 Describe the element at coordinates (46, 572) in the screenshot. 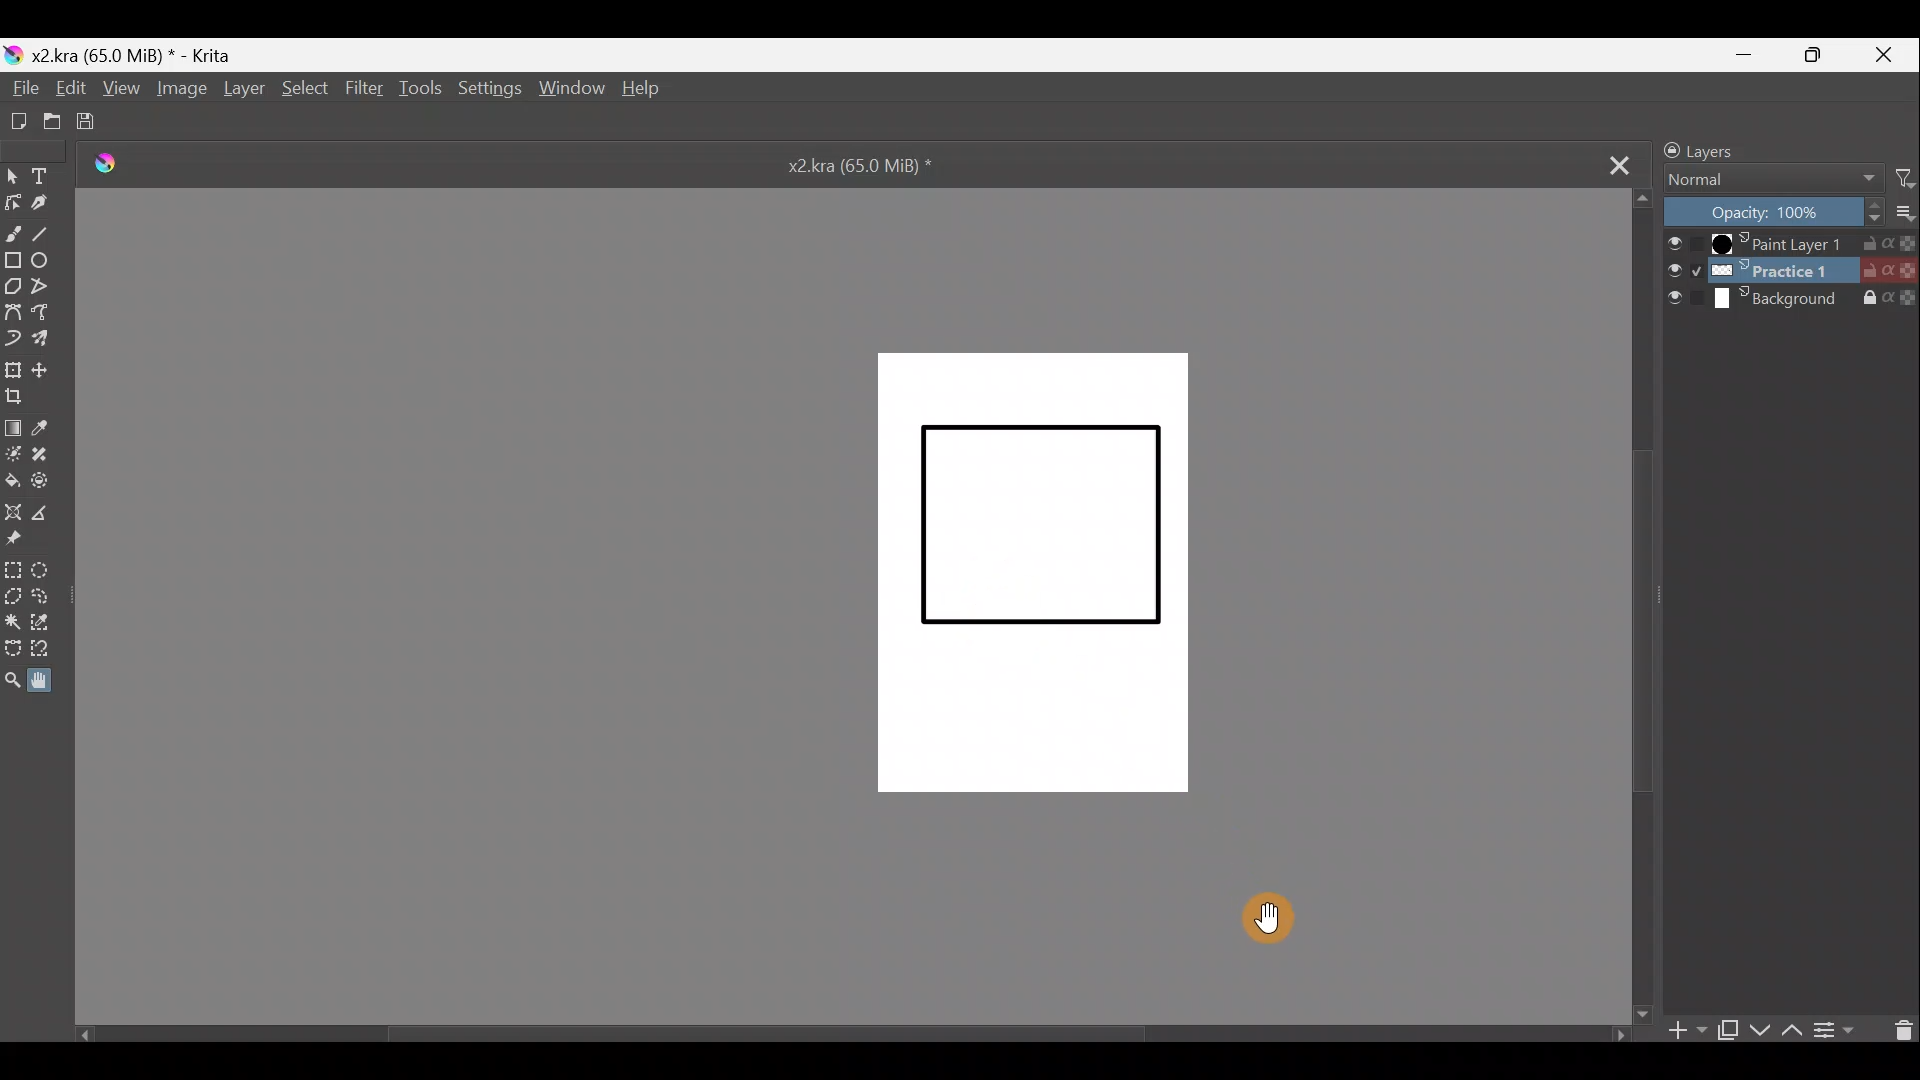

I see `Elliptical selection tool` at that location.